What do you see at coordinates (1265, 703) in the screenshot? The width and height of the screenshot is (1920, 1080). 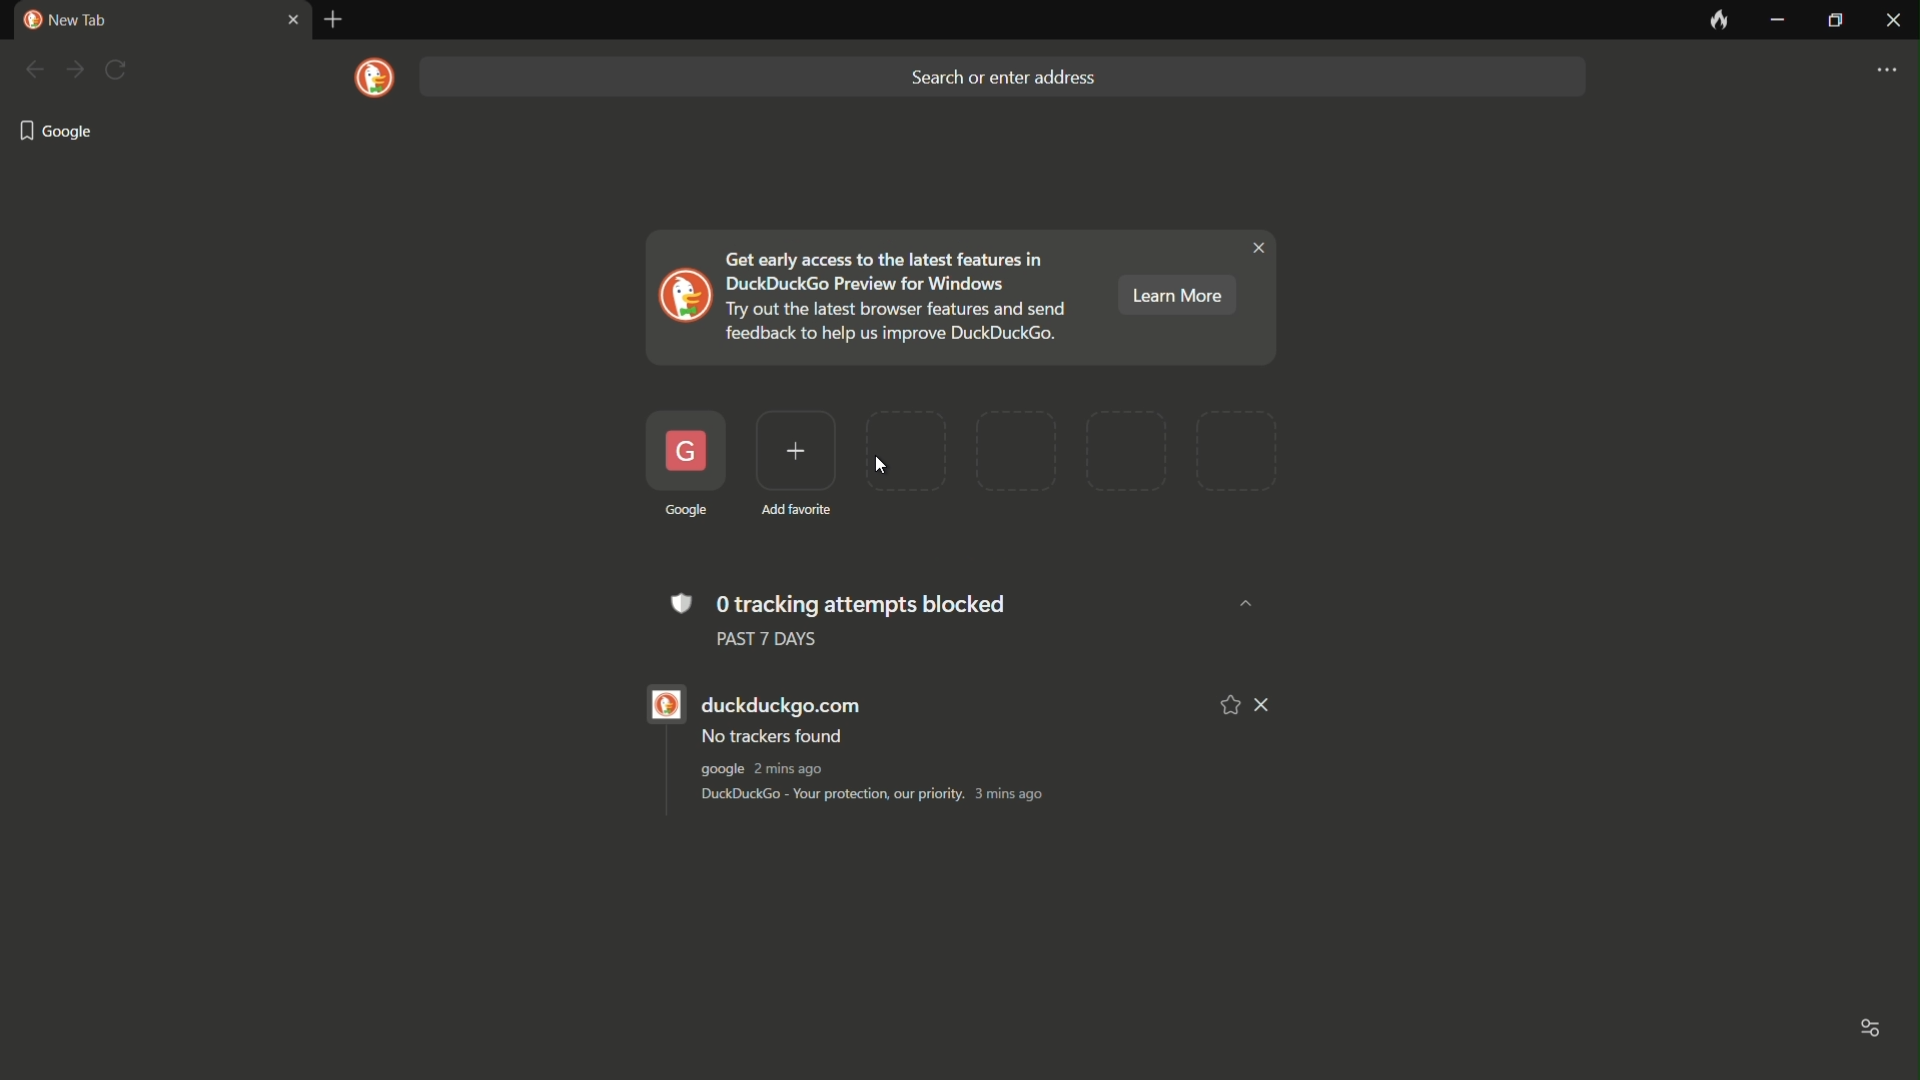 I see `remove from list` at bounding box center [1265, 703].